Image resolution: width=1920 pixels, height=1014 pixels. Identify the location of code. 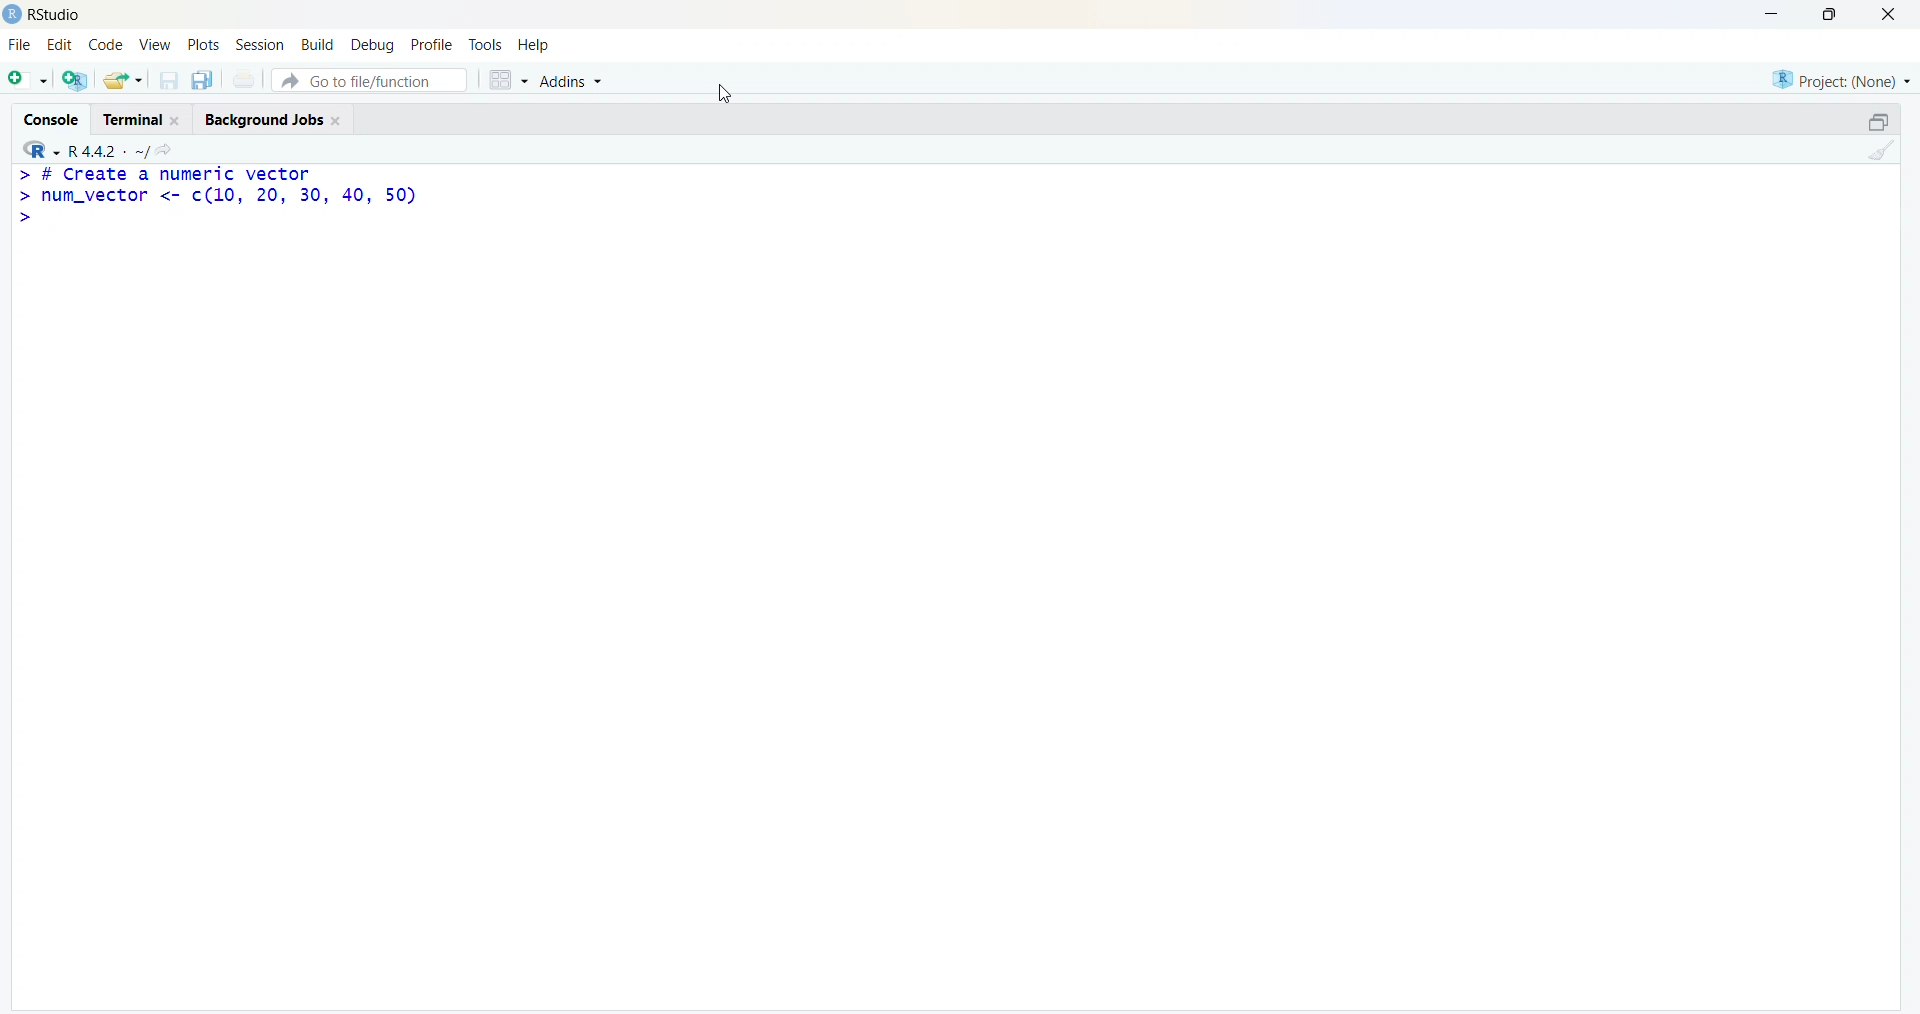
(106, 45).